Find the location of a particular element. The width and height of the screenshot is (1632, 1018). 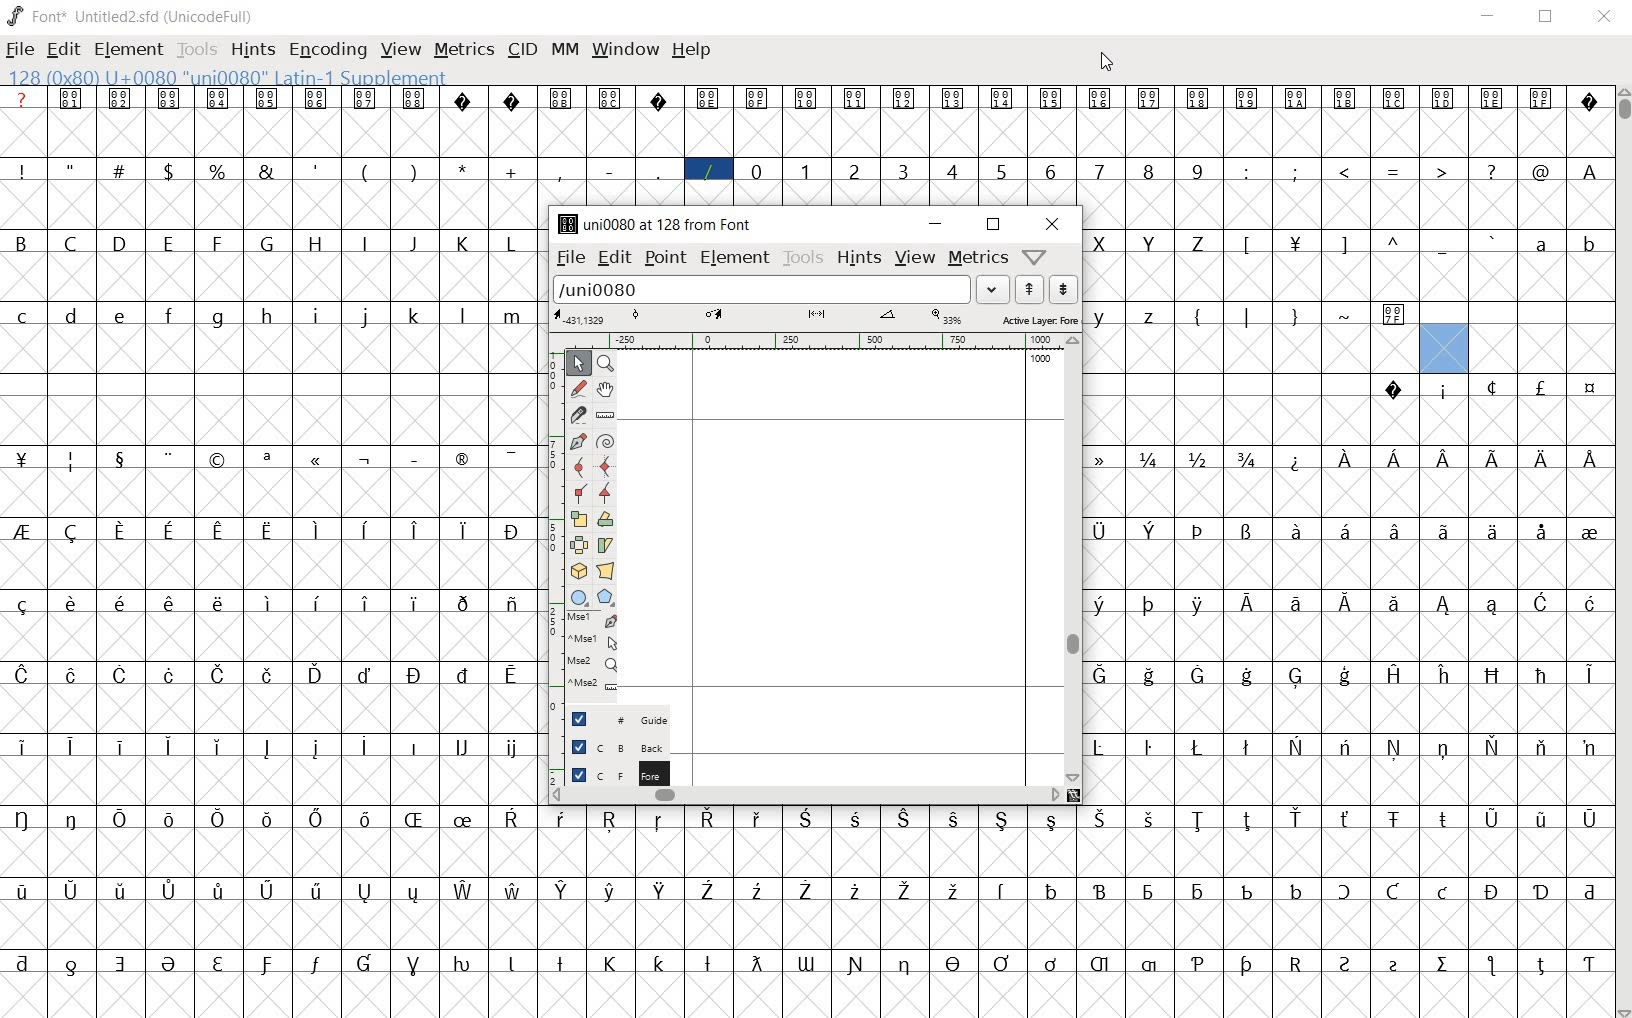

glyph is located at coordinates (708, 964).